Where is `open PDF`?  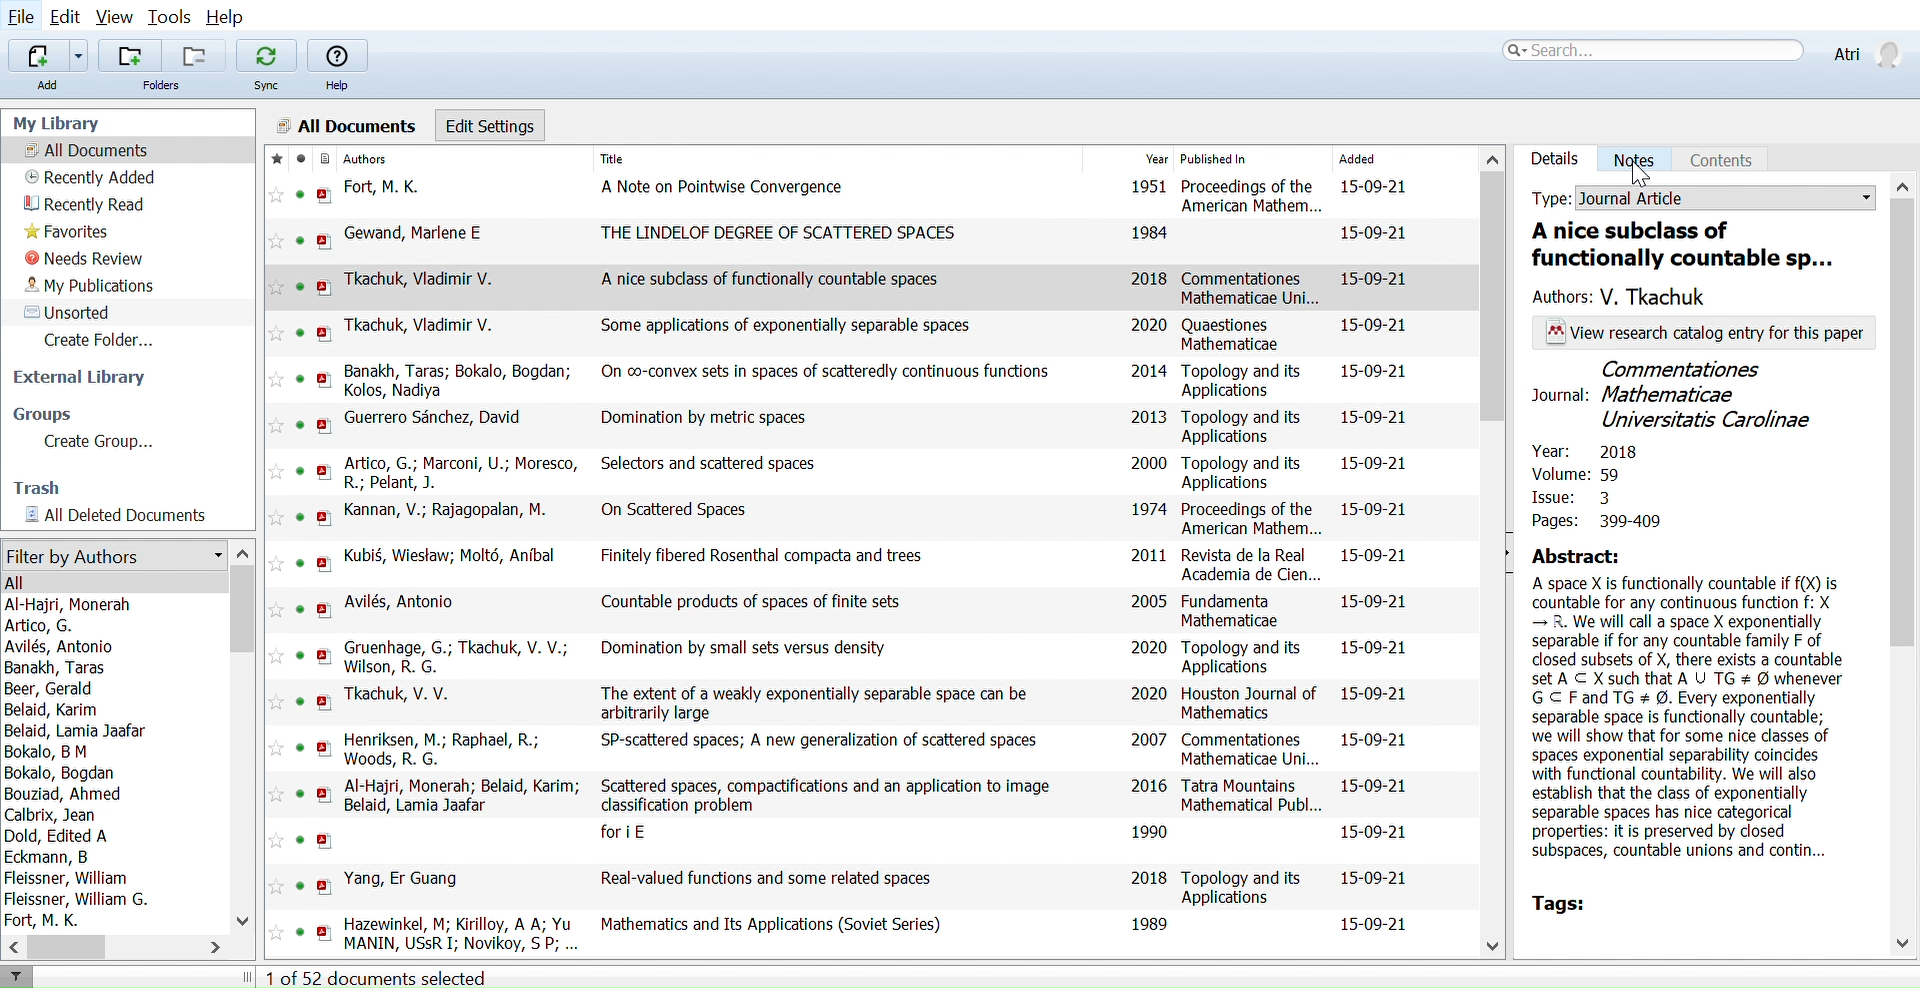 open PDF is located at coordinates (324, 195).